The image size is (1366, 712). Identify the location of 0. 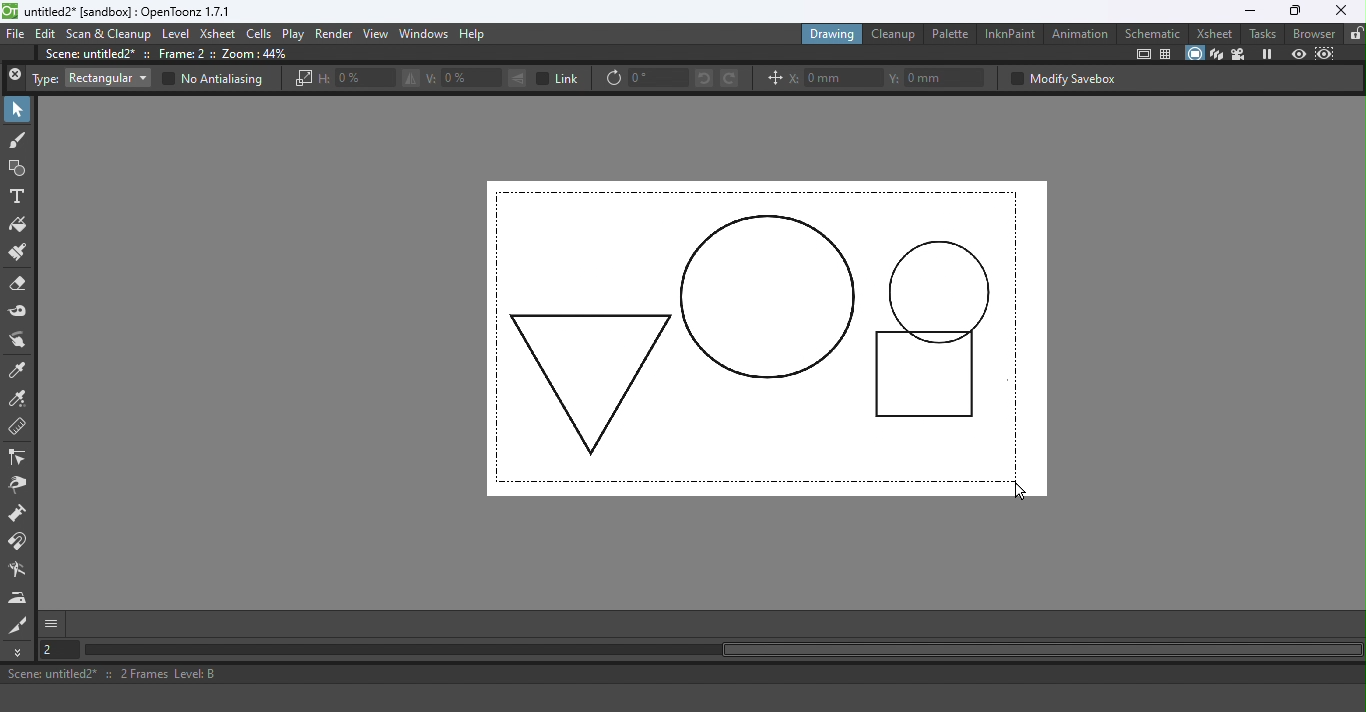
(657, 77).